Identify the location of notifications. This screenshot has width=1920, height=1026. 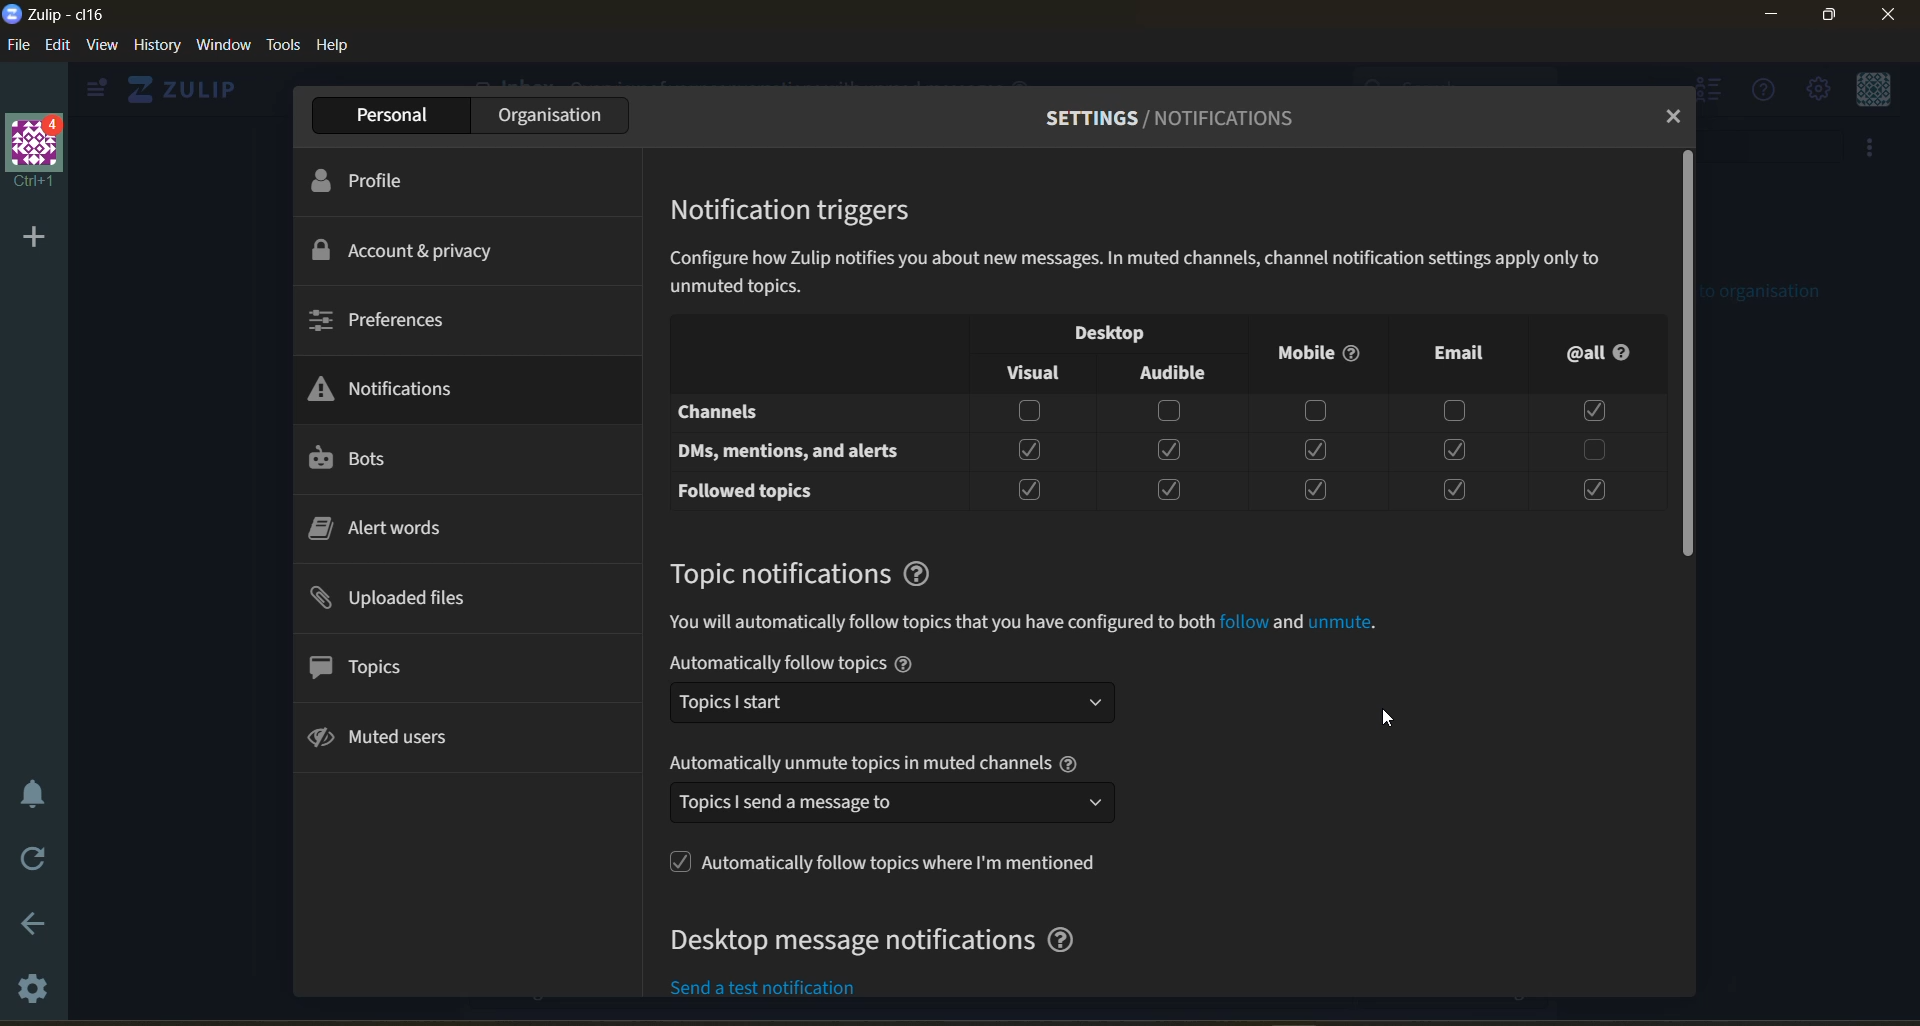
(393, 386).